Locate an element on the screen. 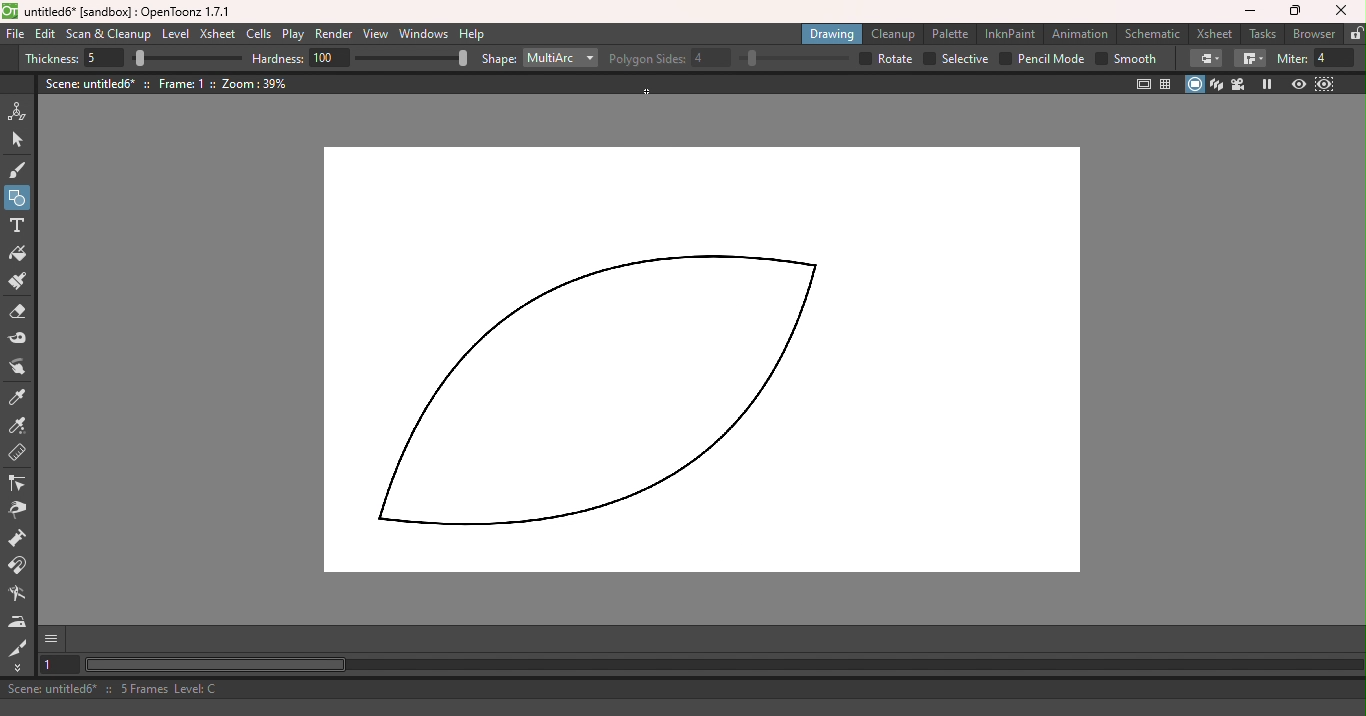 The height and width of the screenshot is (716, 1366). Iron tool is located at coordinates (18, 623).